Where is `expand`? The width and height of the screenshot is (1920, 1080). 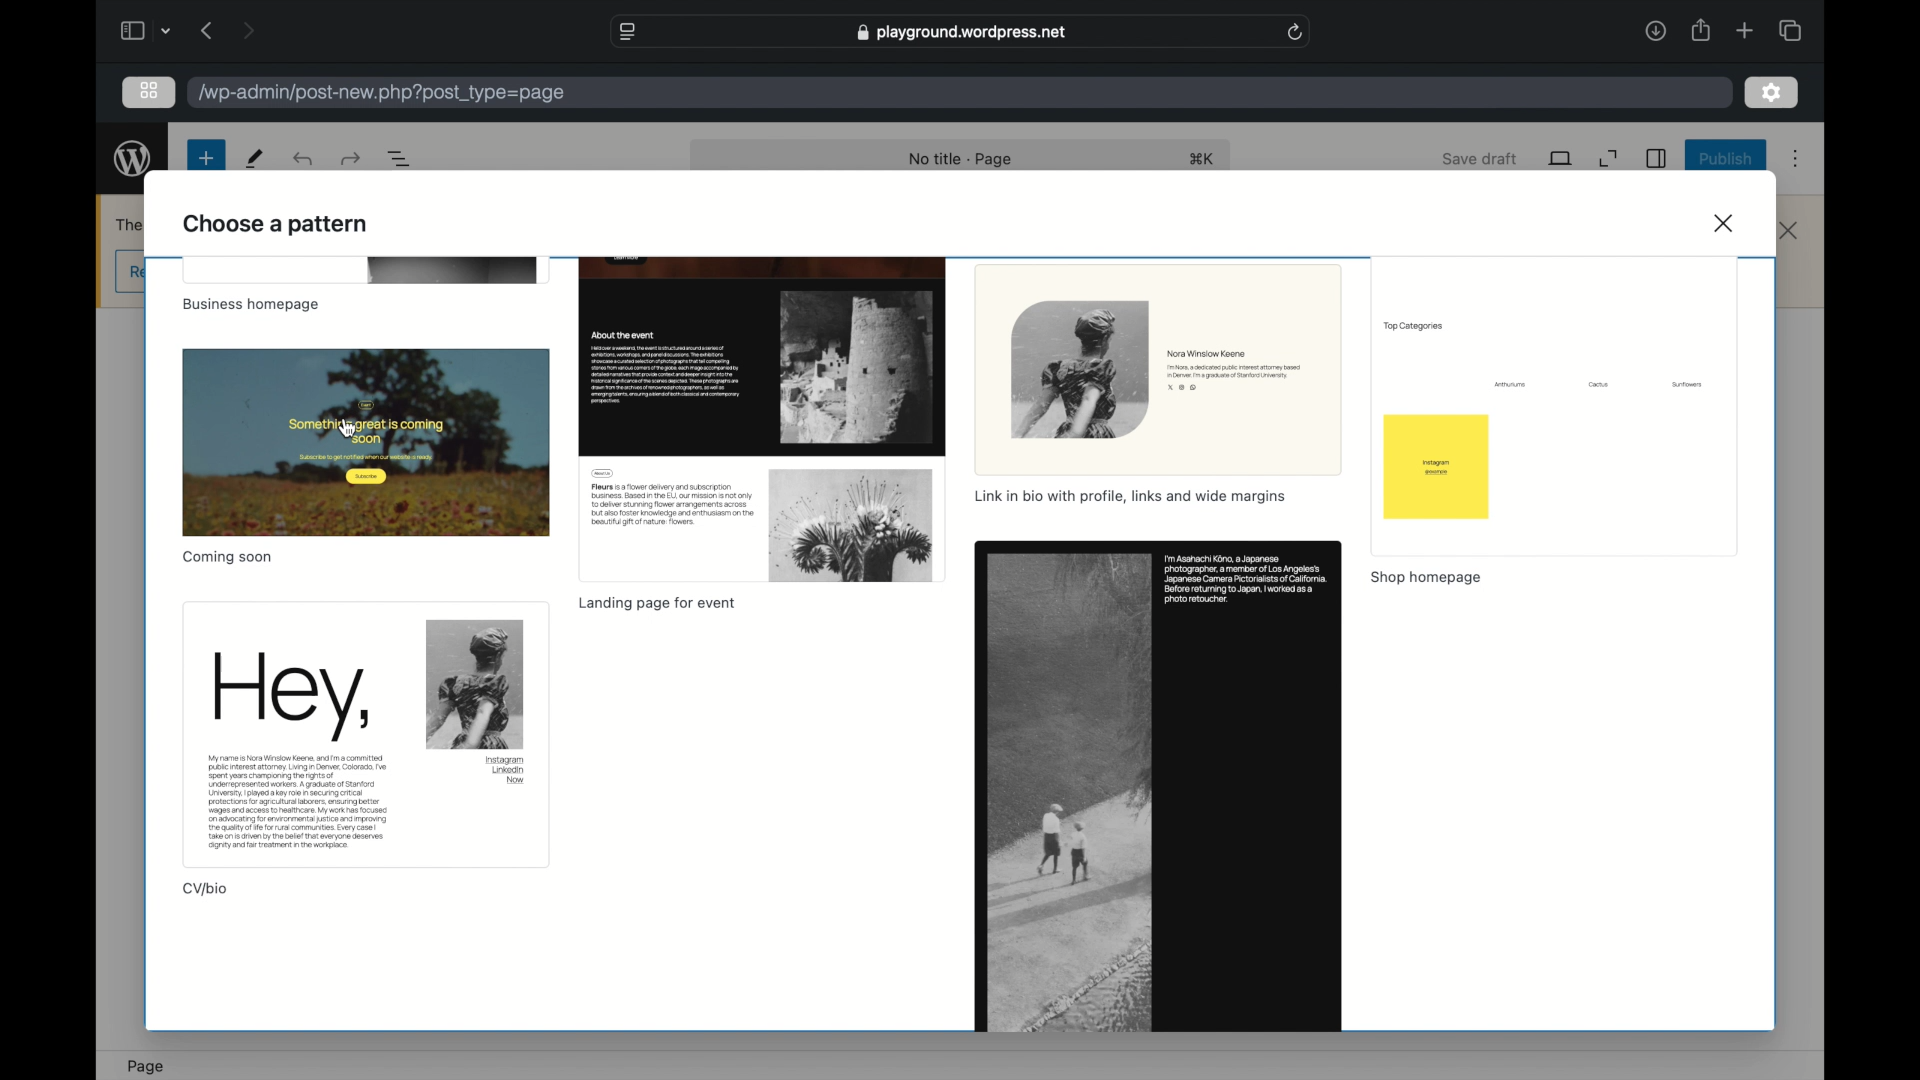 expand is located at coordinates (1610, 159).